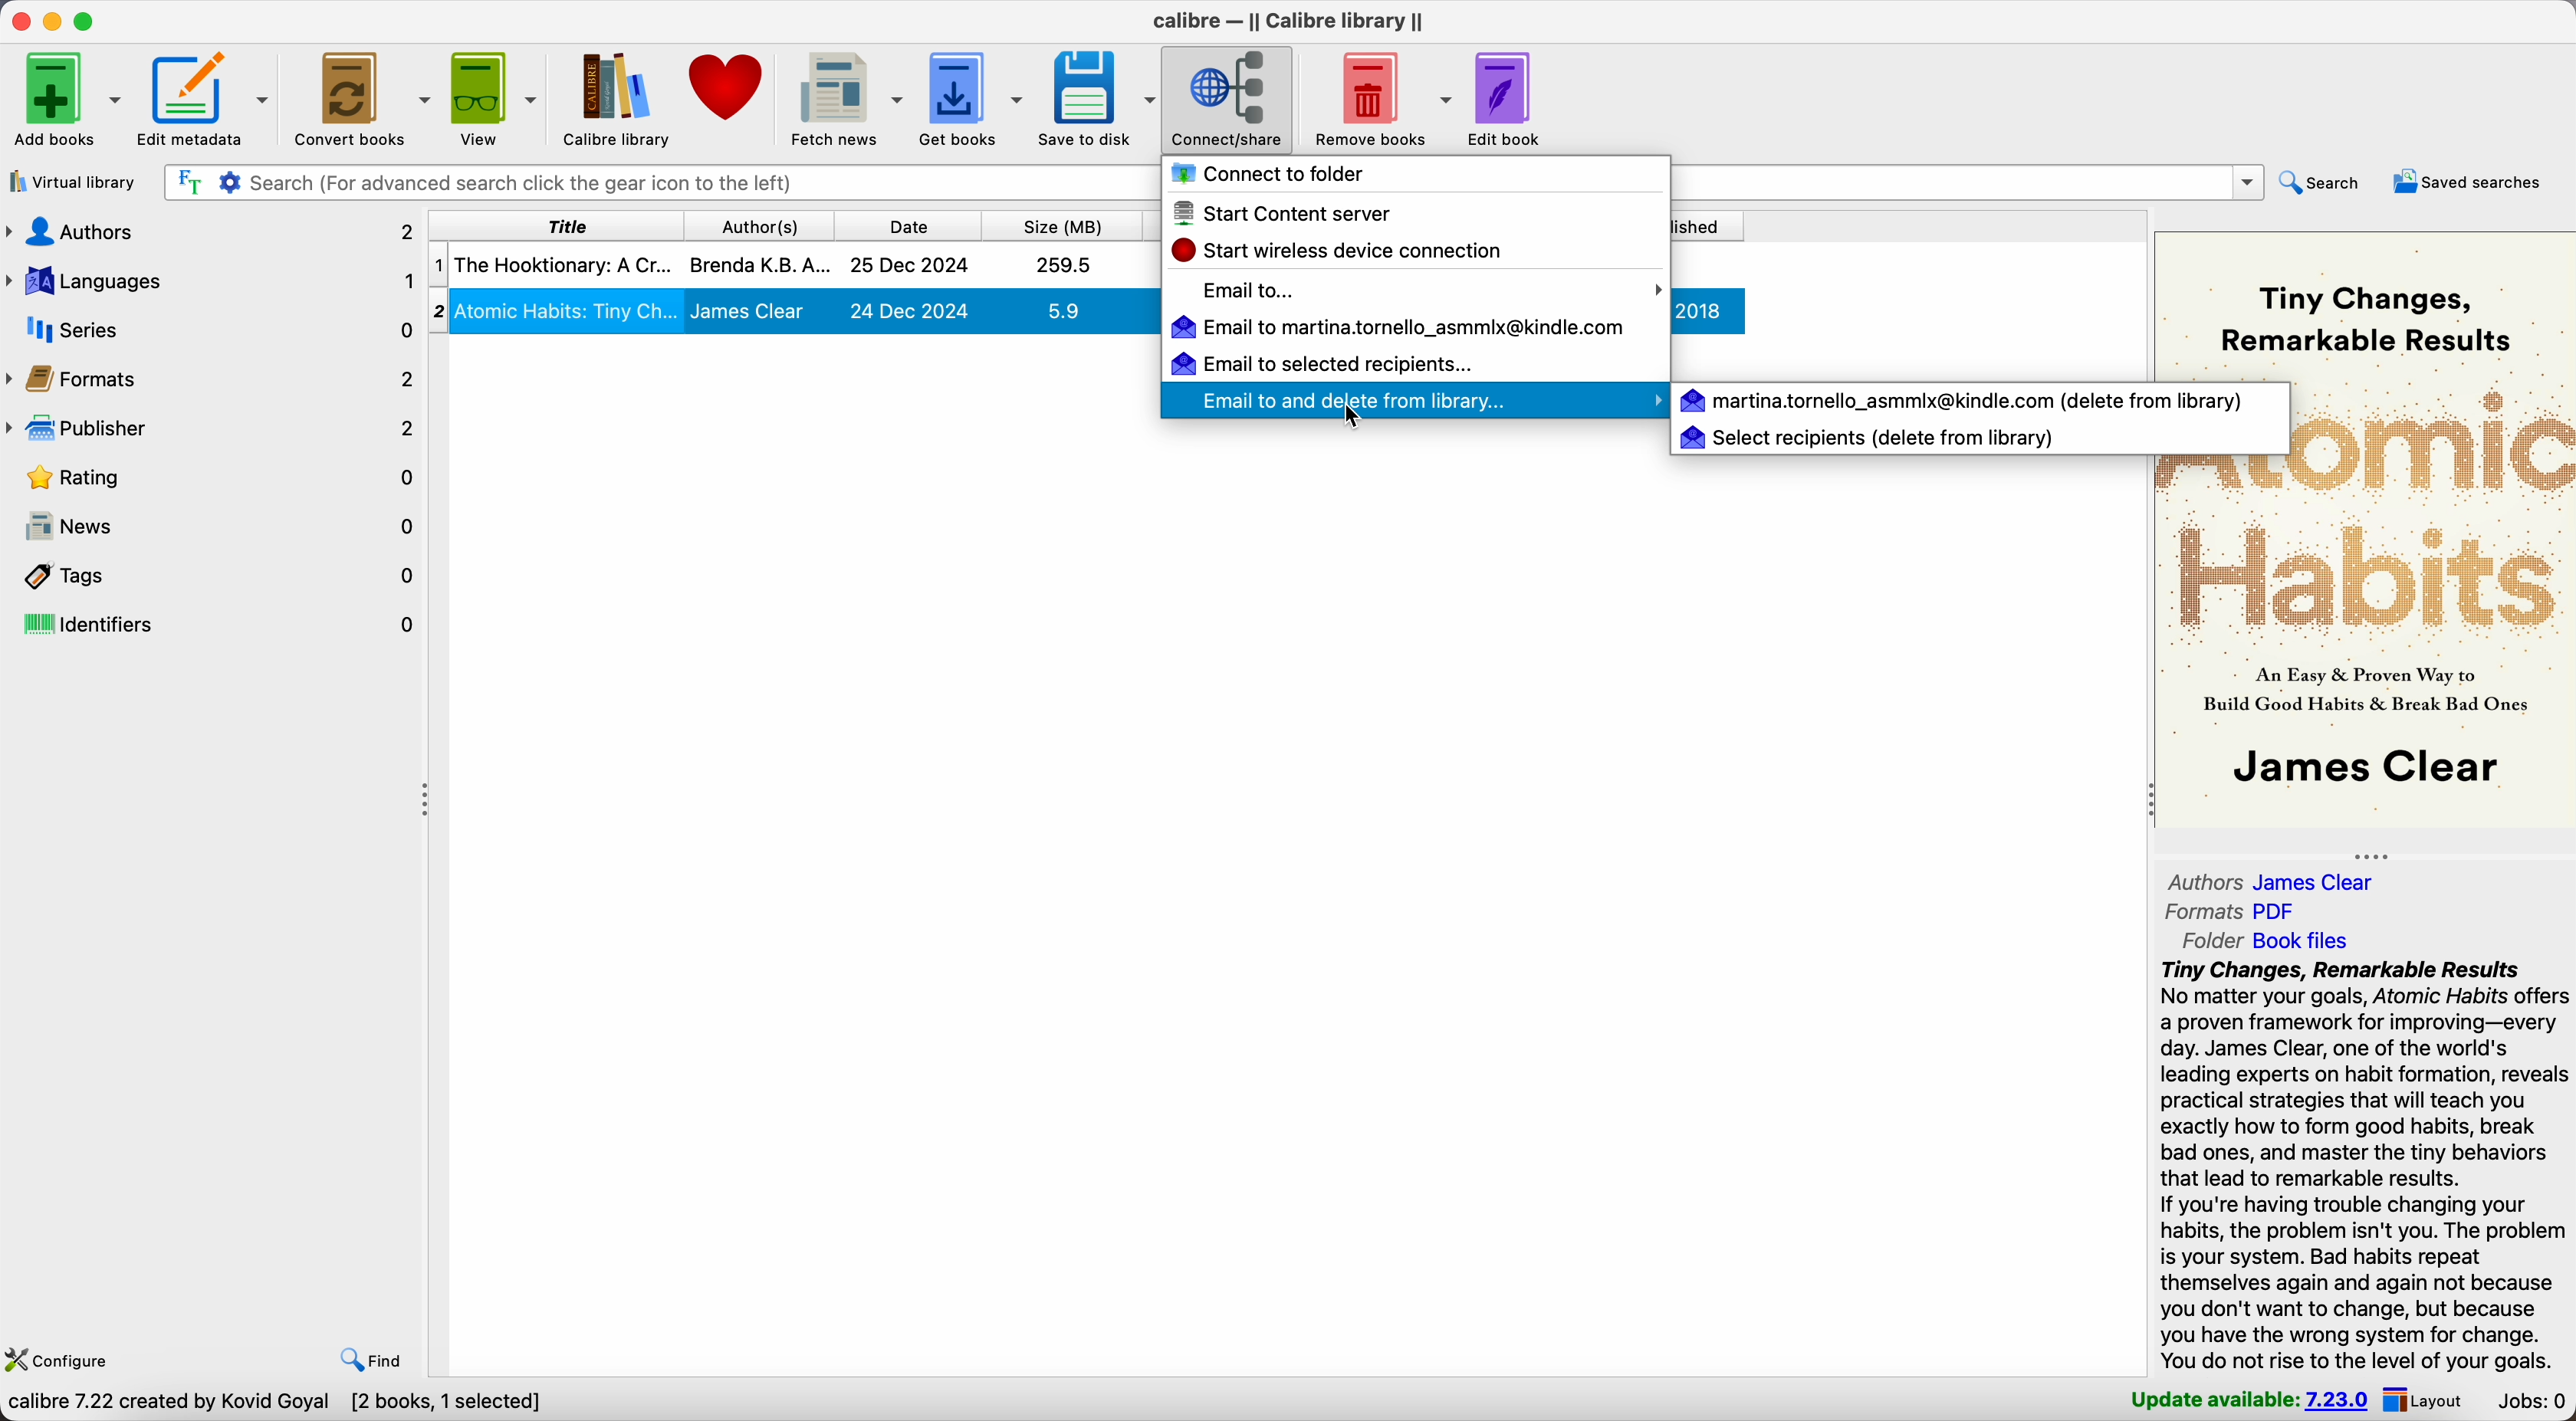 The height and width of the screenshot is (1421, 2576). Describe the element at coordinates (1403, 328) in the screenshot. I see `| @ Email to martina.tornello_asmmix@kindle.com` at that location.